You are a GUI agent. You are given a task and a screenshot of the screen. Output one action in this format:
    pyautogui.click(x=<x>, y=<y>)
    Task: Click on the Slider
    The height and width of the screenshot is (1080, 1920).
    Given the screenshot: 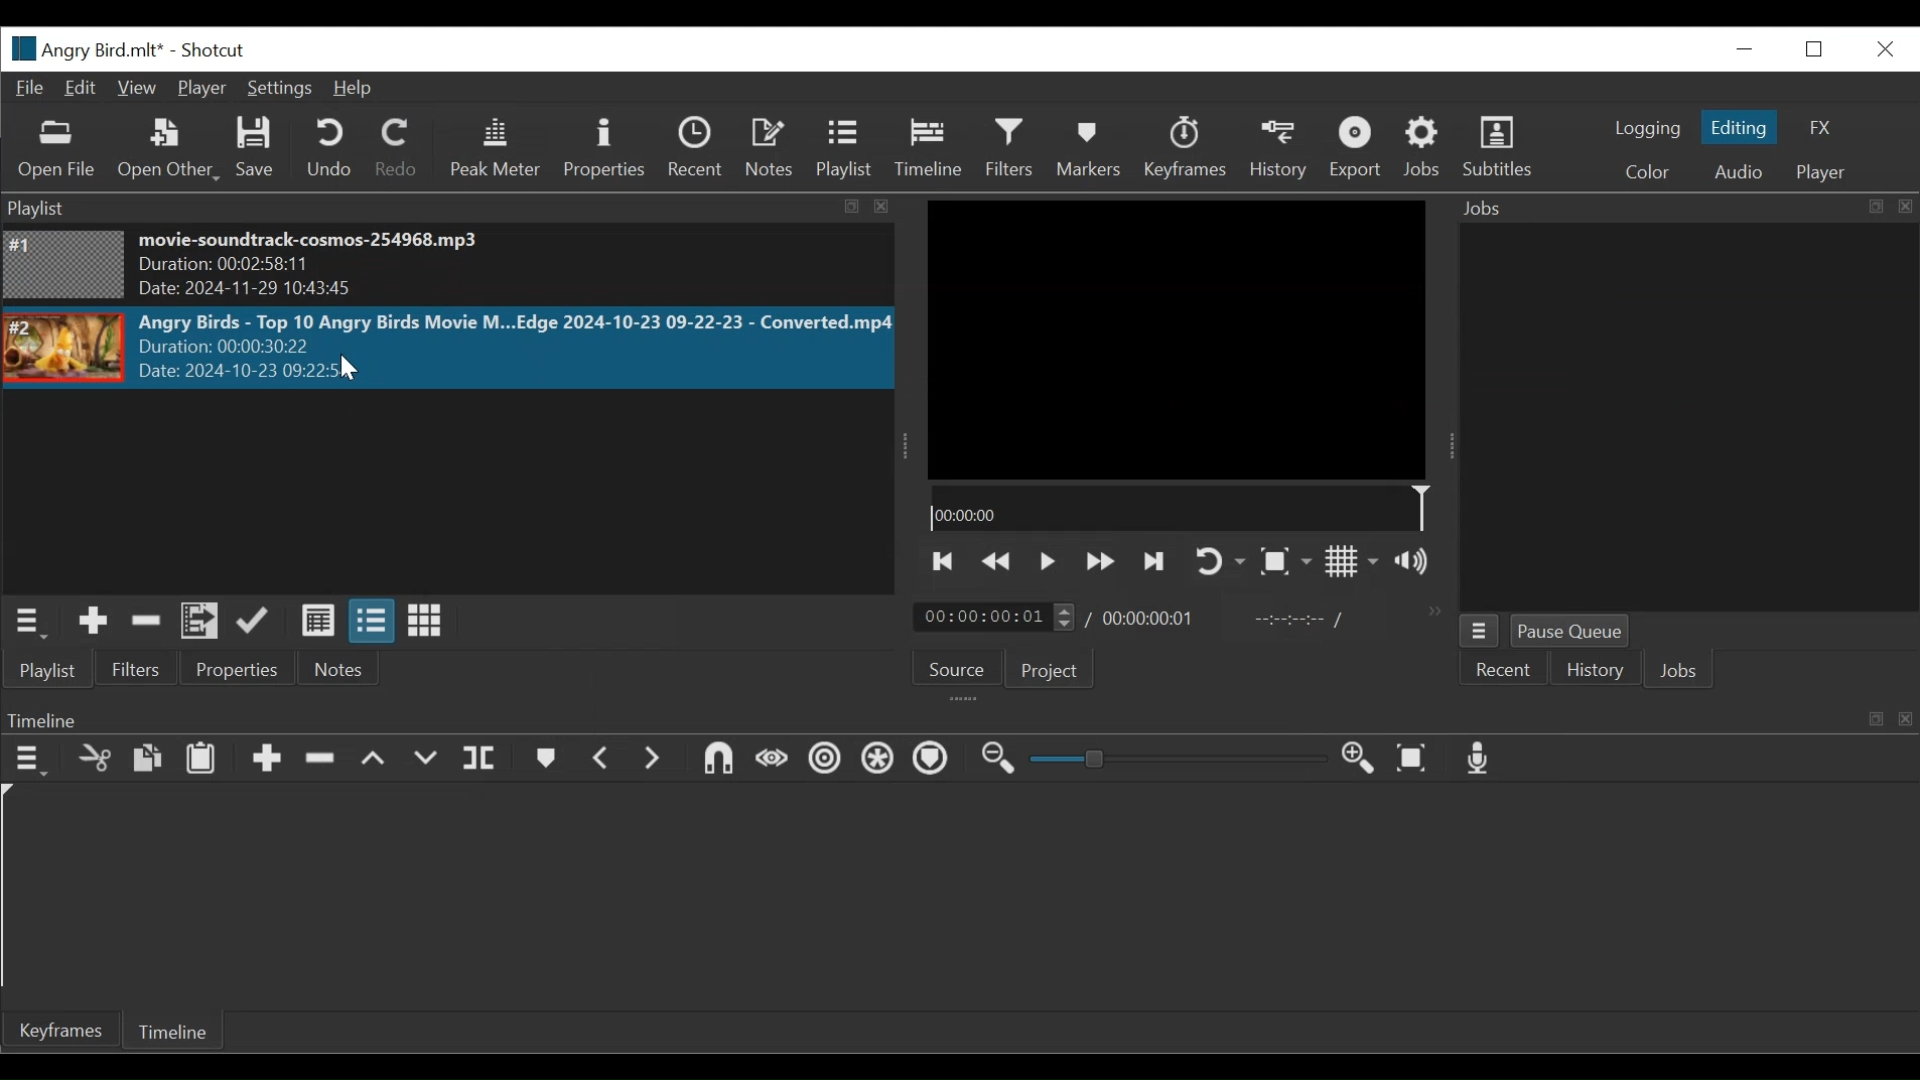 What is the action you would take?
    pyautogui.click(x=1179, y=761)
    